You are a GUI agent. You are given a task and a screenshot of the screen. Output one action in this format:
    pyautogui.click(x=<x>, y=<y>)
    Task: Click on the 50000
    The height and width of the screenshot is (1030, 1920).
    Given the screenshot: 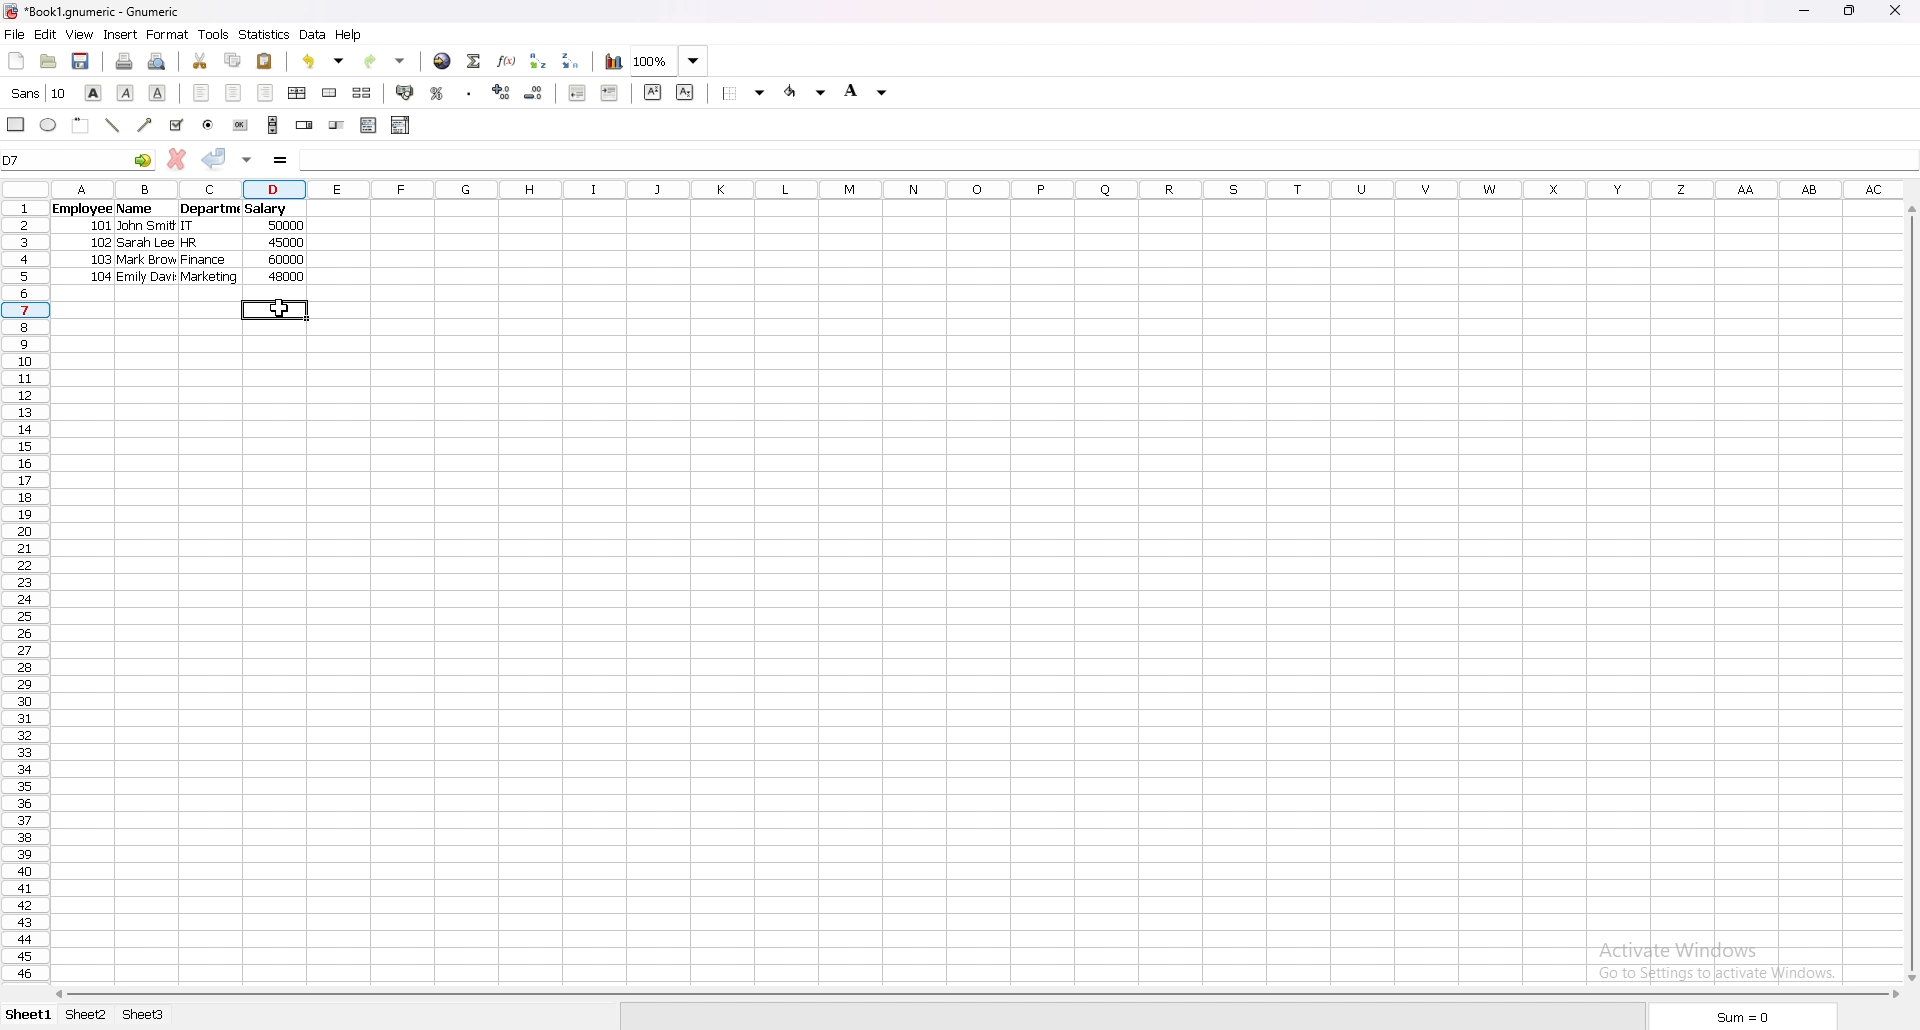 What is the action you would take?
    pyautogui.click(x=286, y=227)
    